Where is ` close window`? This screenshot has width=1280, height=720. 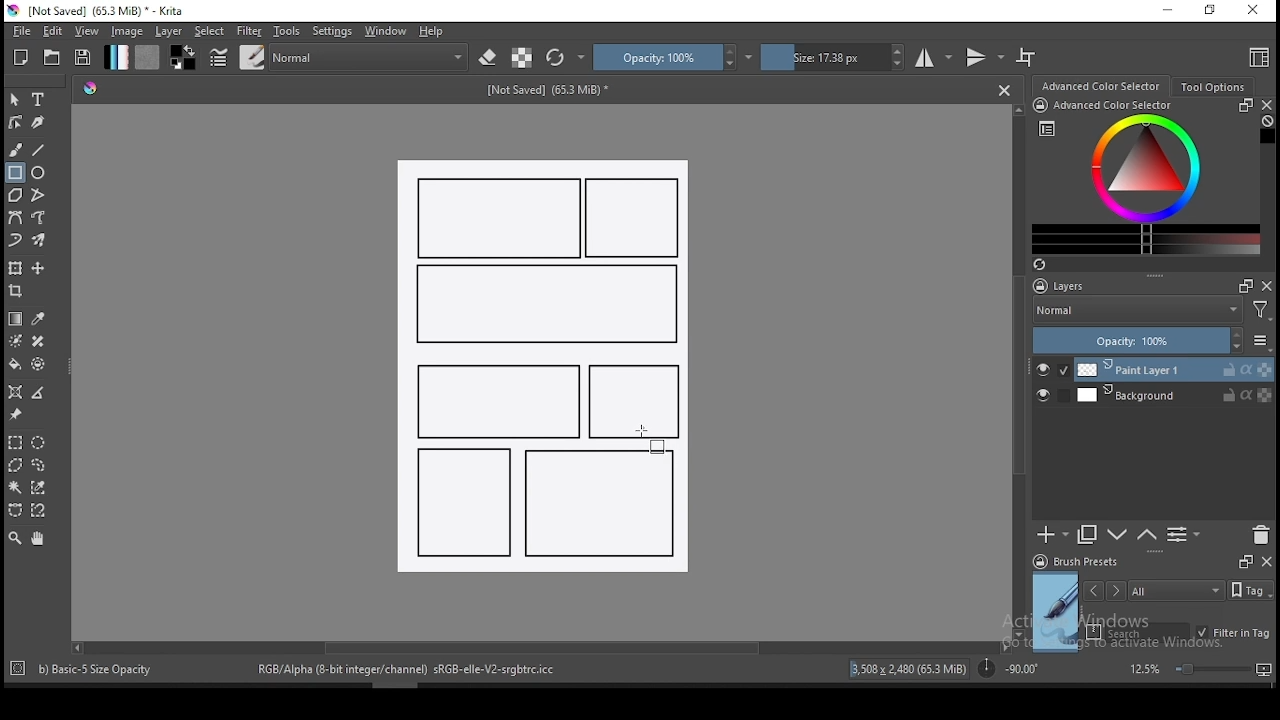
 close window is located at coordinates (1255, 11).